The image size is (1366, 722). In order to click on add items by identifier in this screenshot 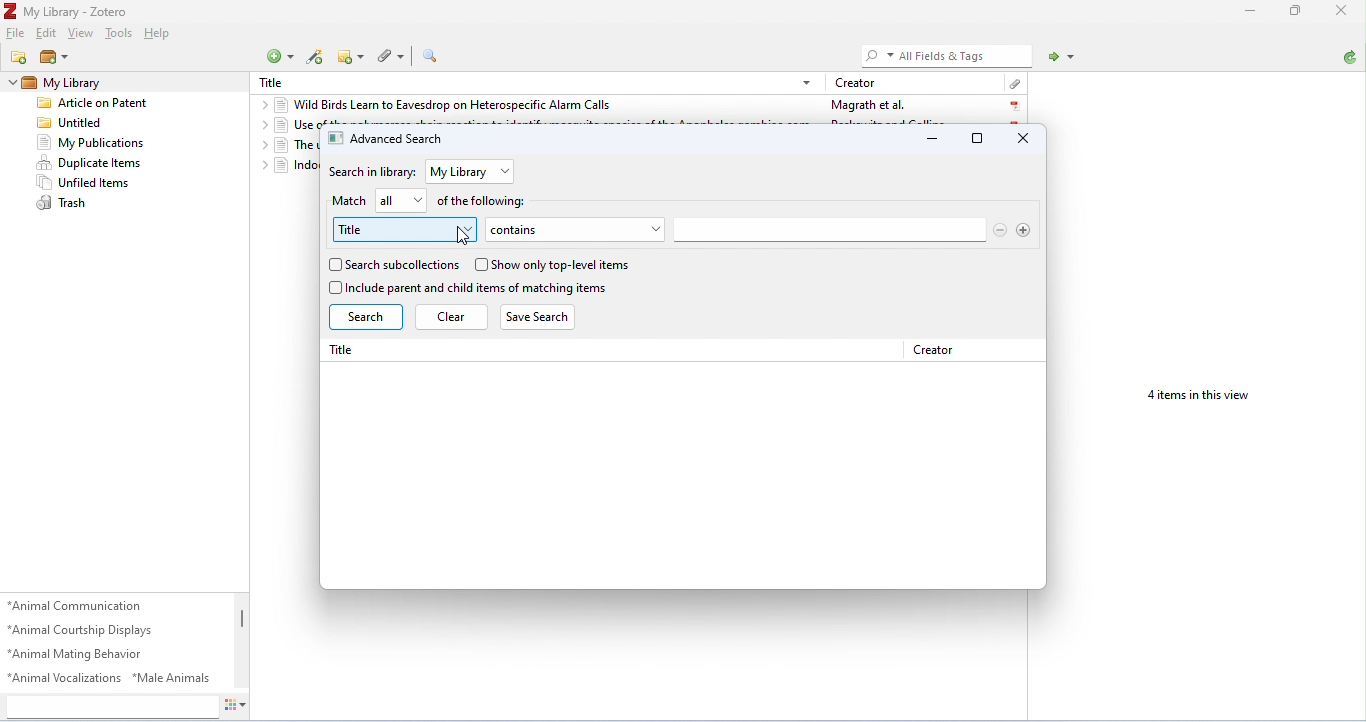, I will do `click(319, 59)`.